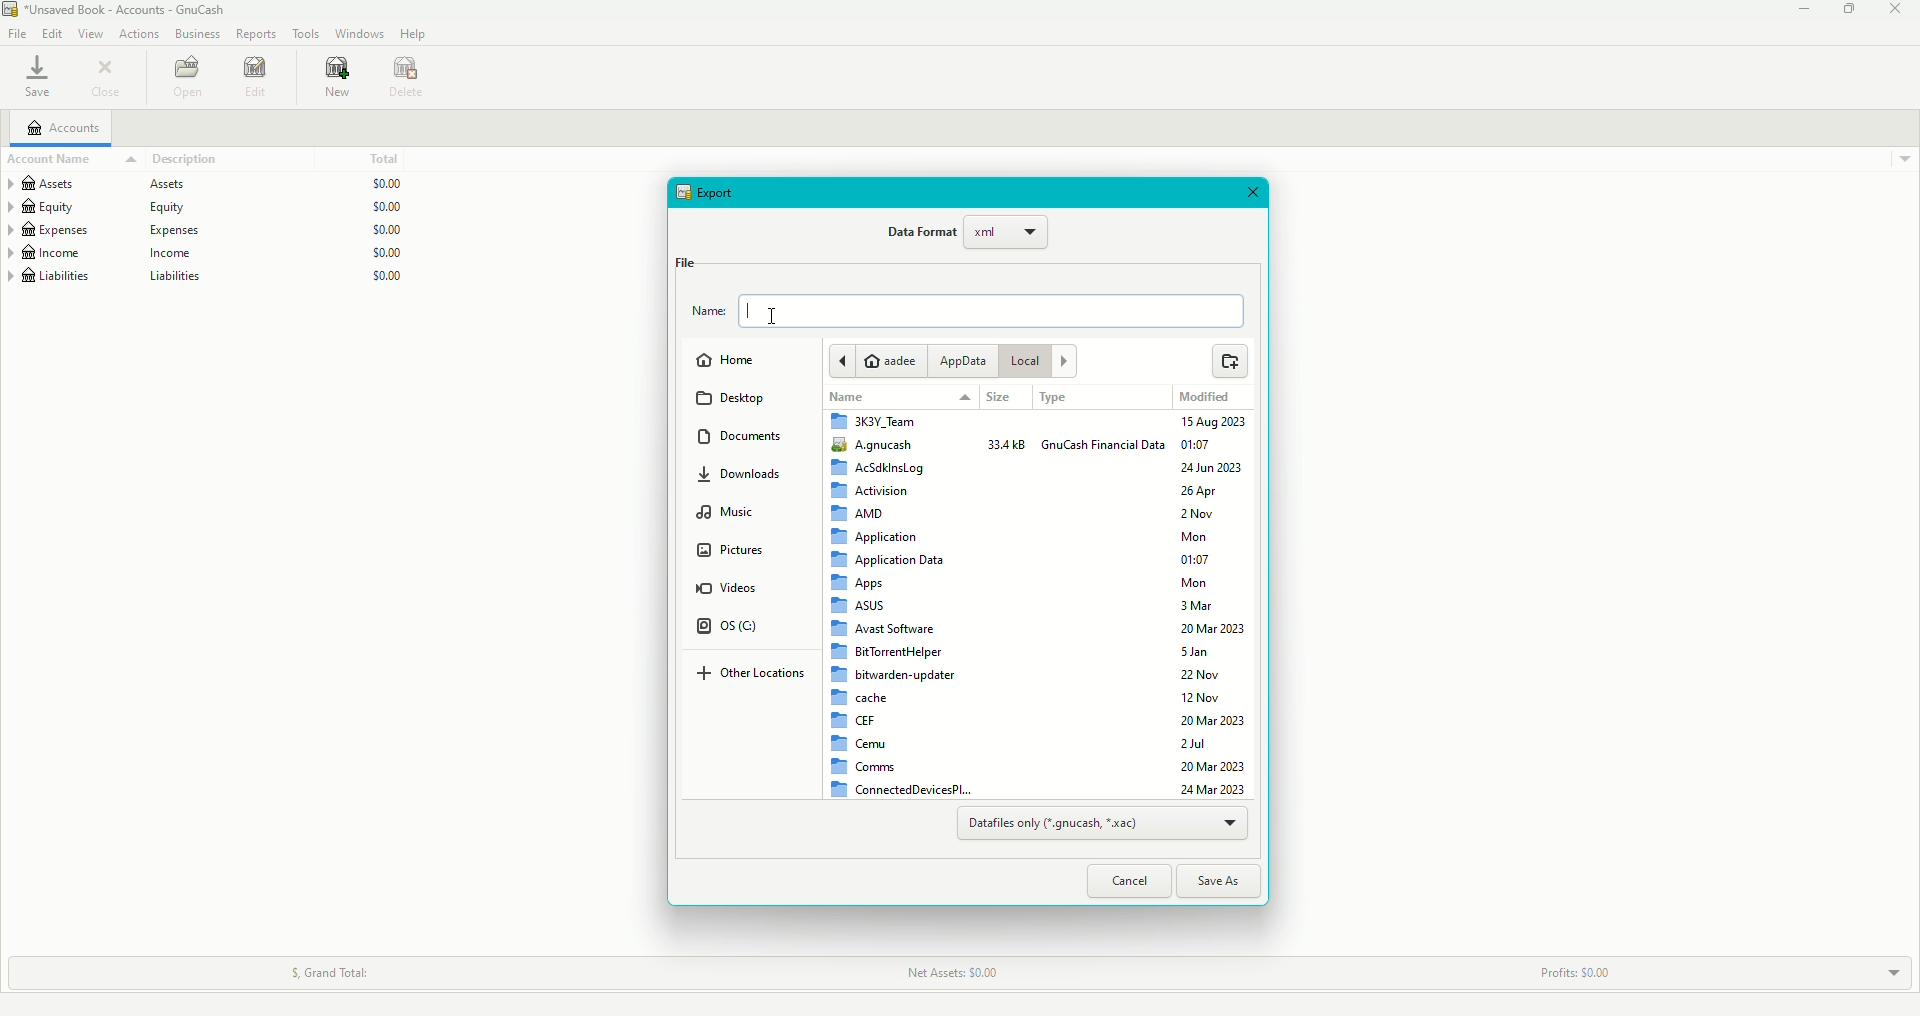 The height and width of the screenshot is (1016, 1920). Describe the element at coordinates (1805, 12) in the screenshot. I see `Minimize` at that location.